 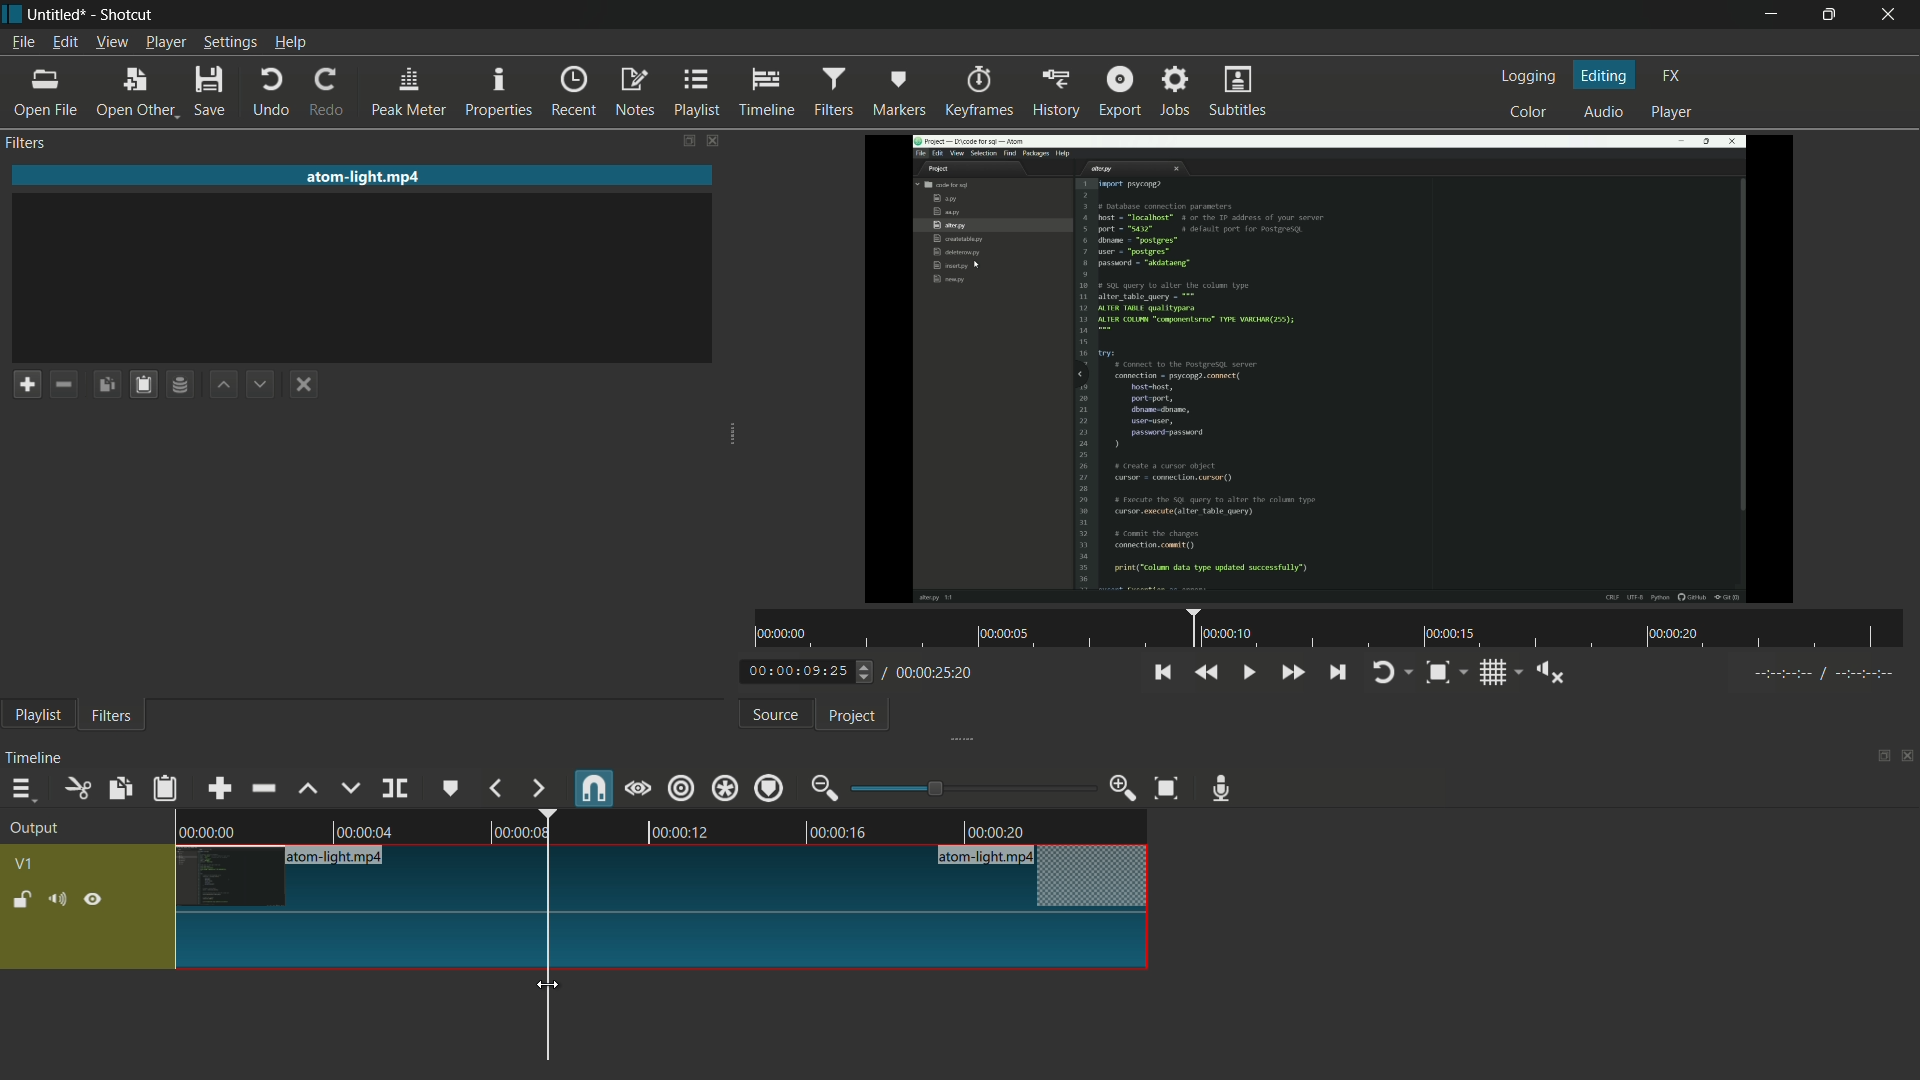 I want to click on ripple markers, so click(x=771, y=787).